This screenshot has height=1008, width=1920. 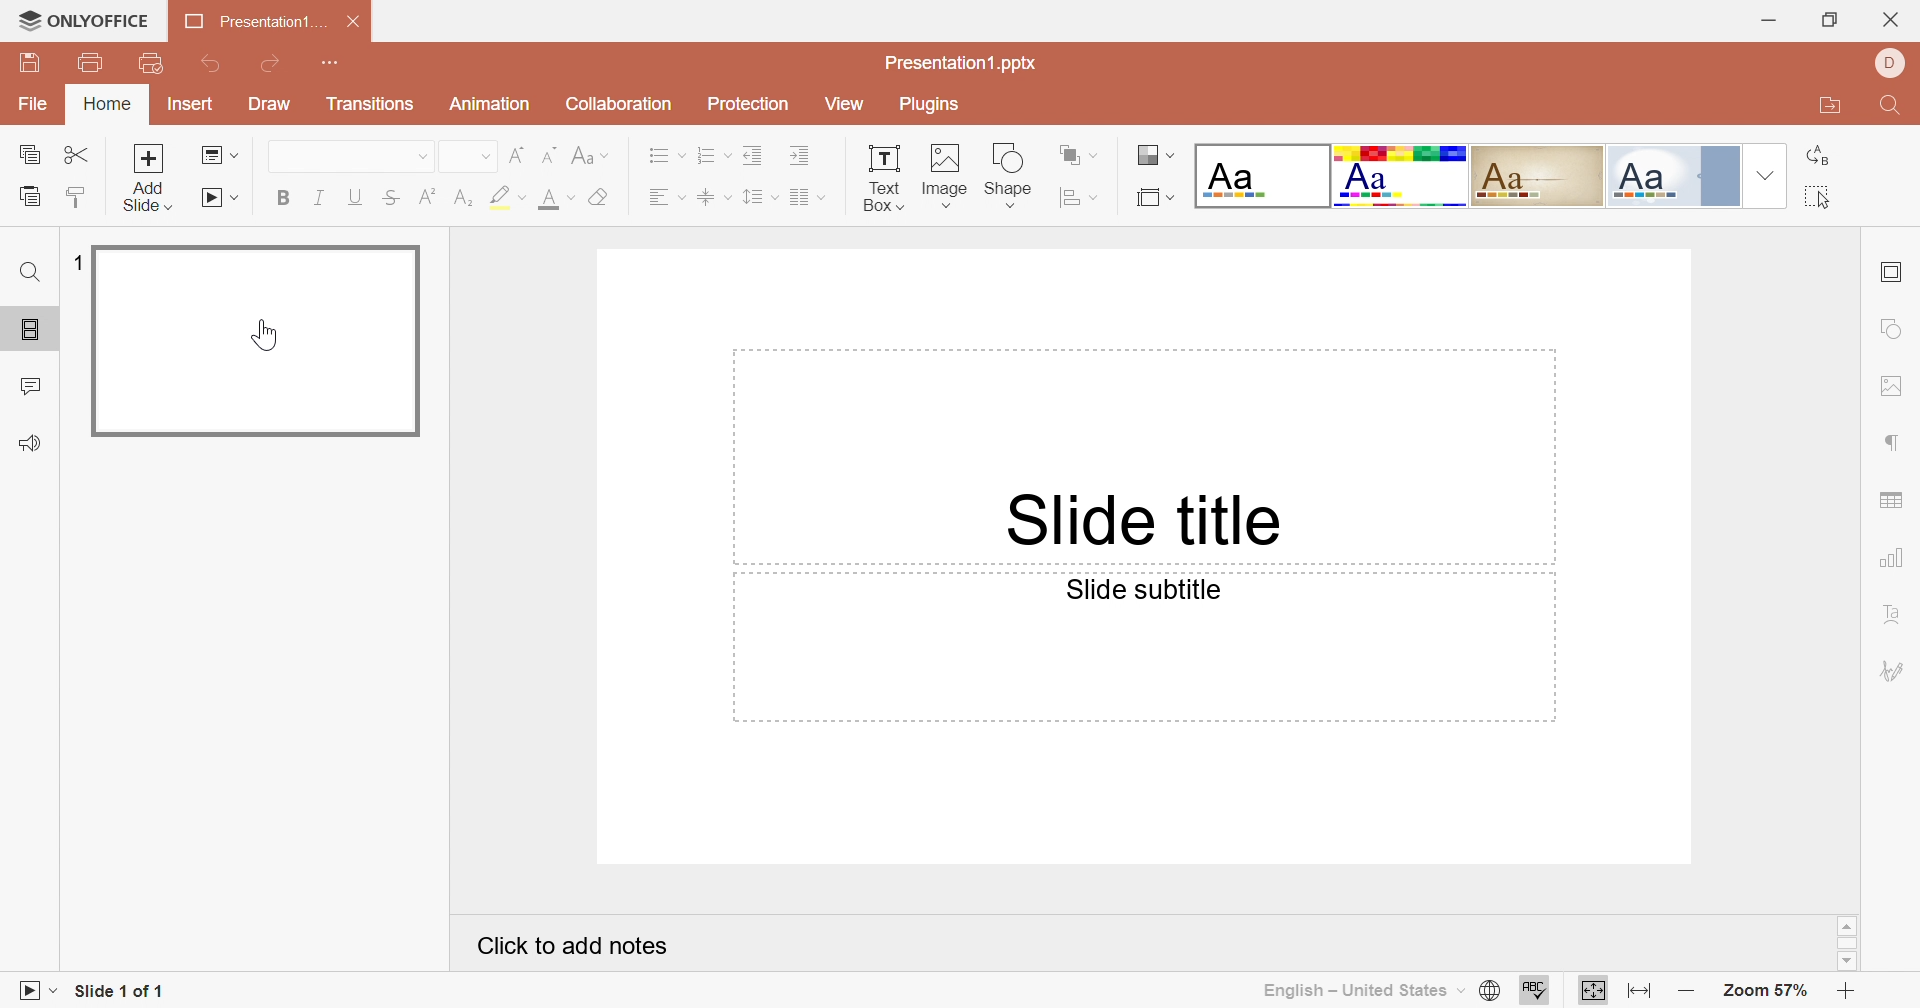 I want to click on Find, so click(x=27, y=269).